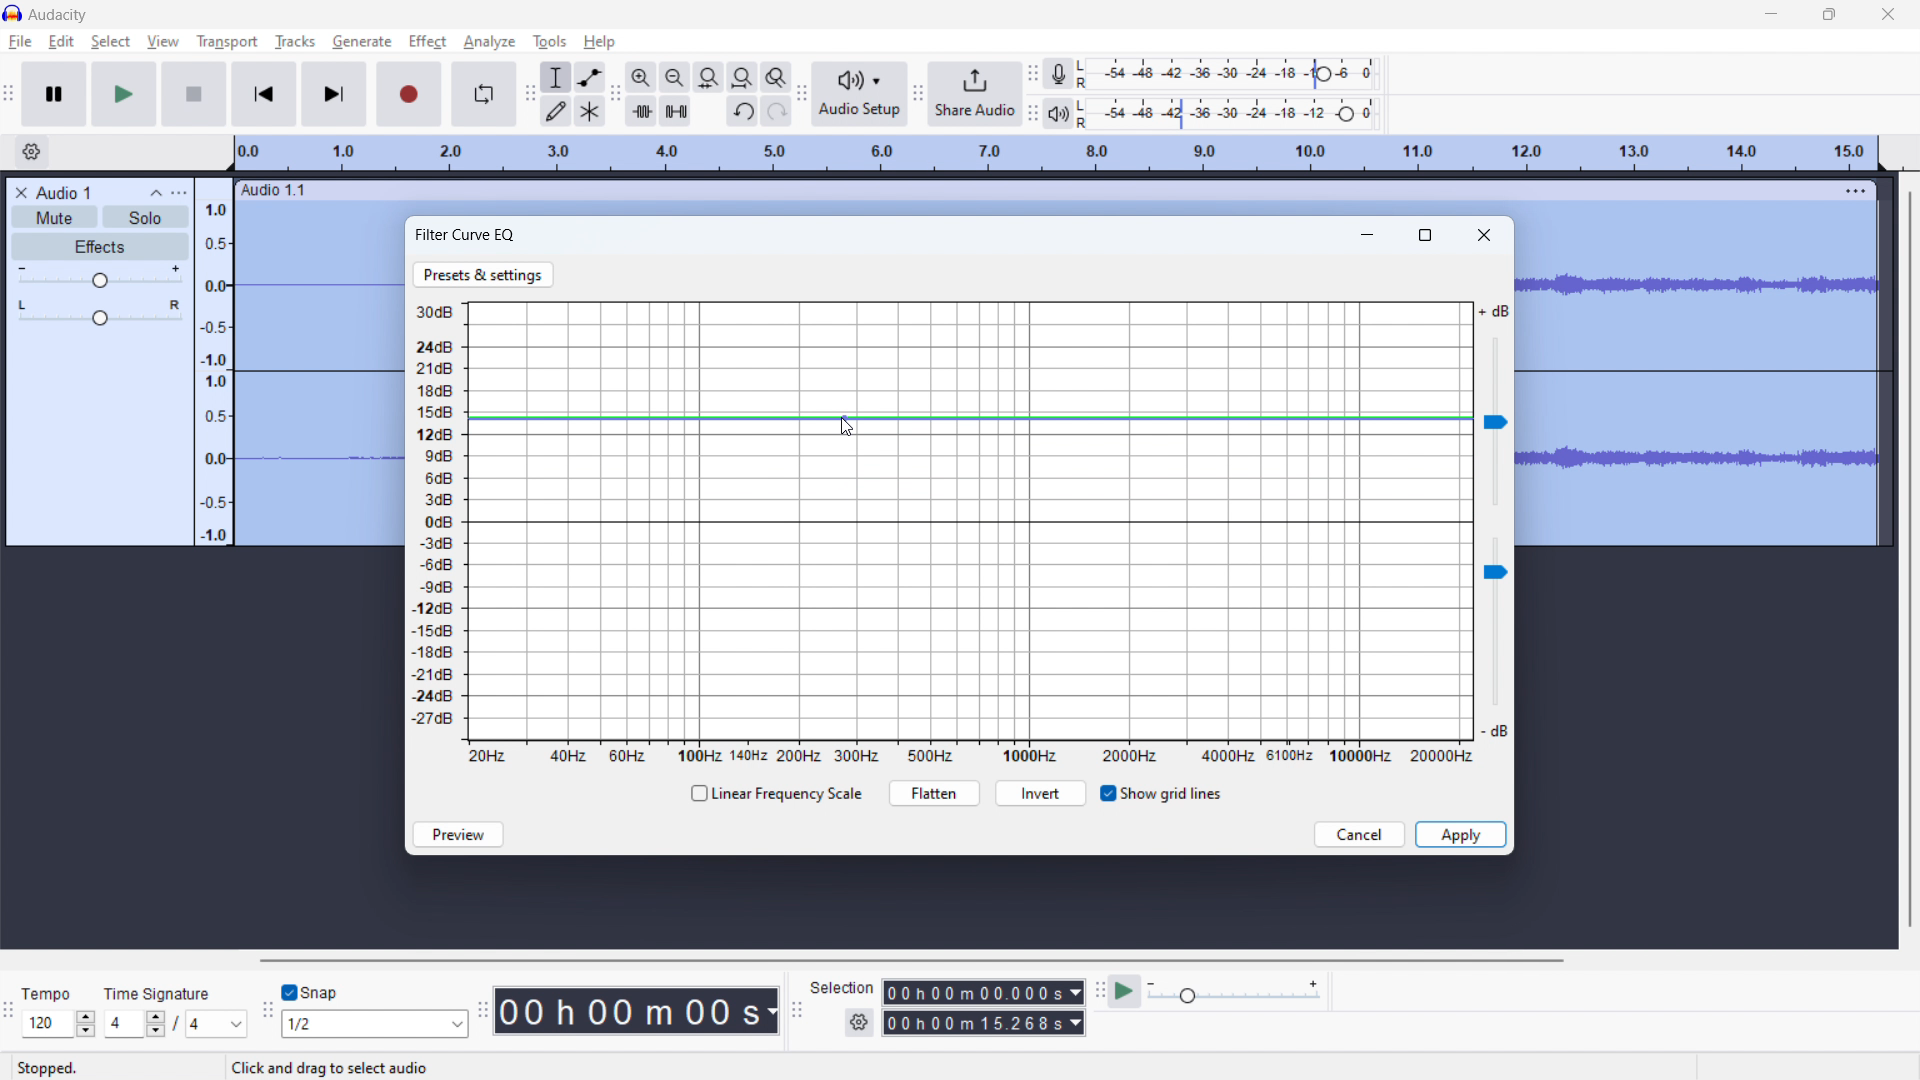  I want to click on cancel, so click(1360, 835).